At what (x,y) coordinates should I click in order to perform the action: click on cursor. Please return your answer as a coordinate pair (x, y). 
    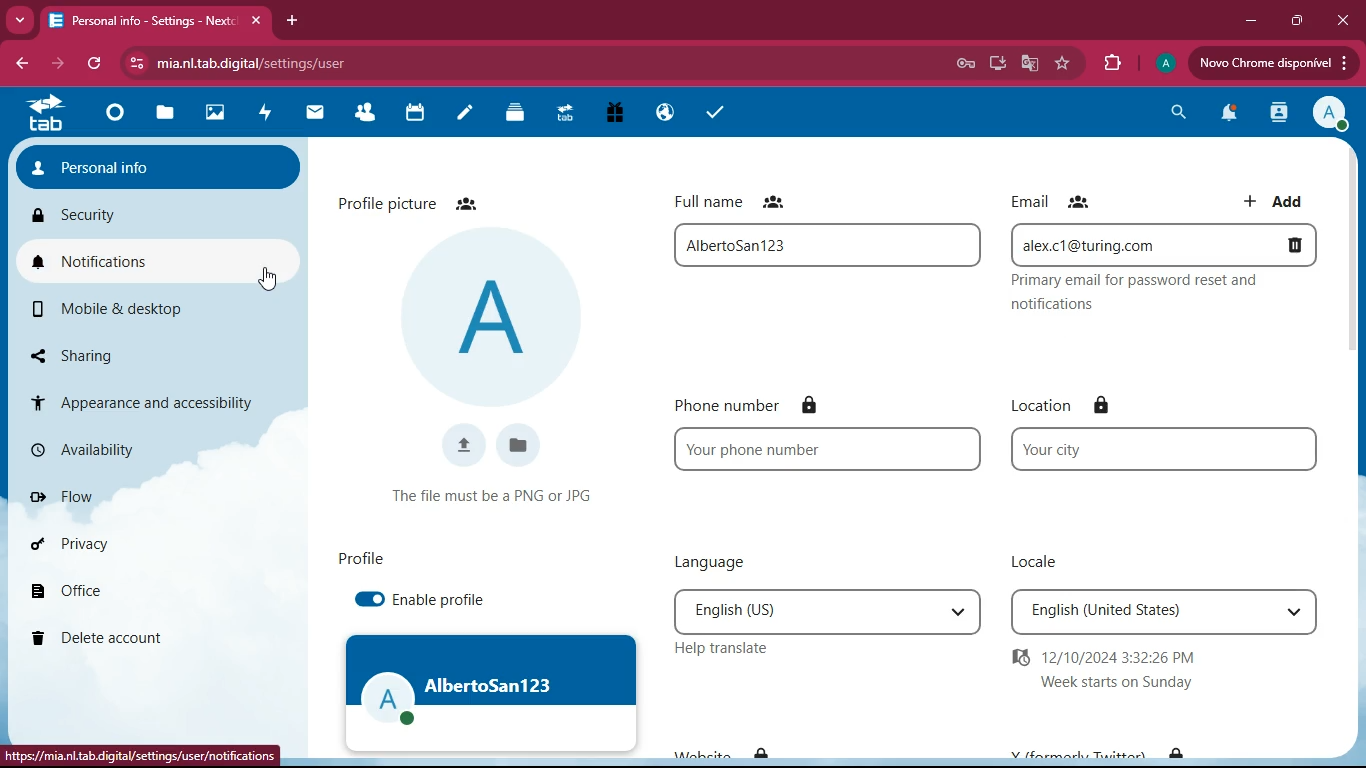
    Looking at the image, I should click on (266, 279).